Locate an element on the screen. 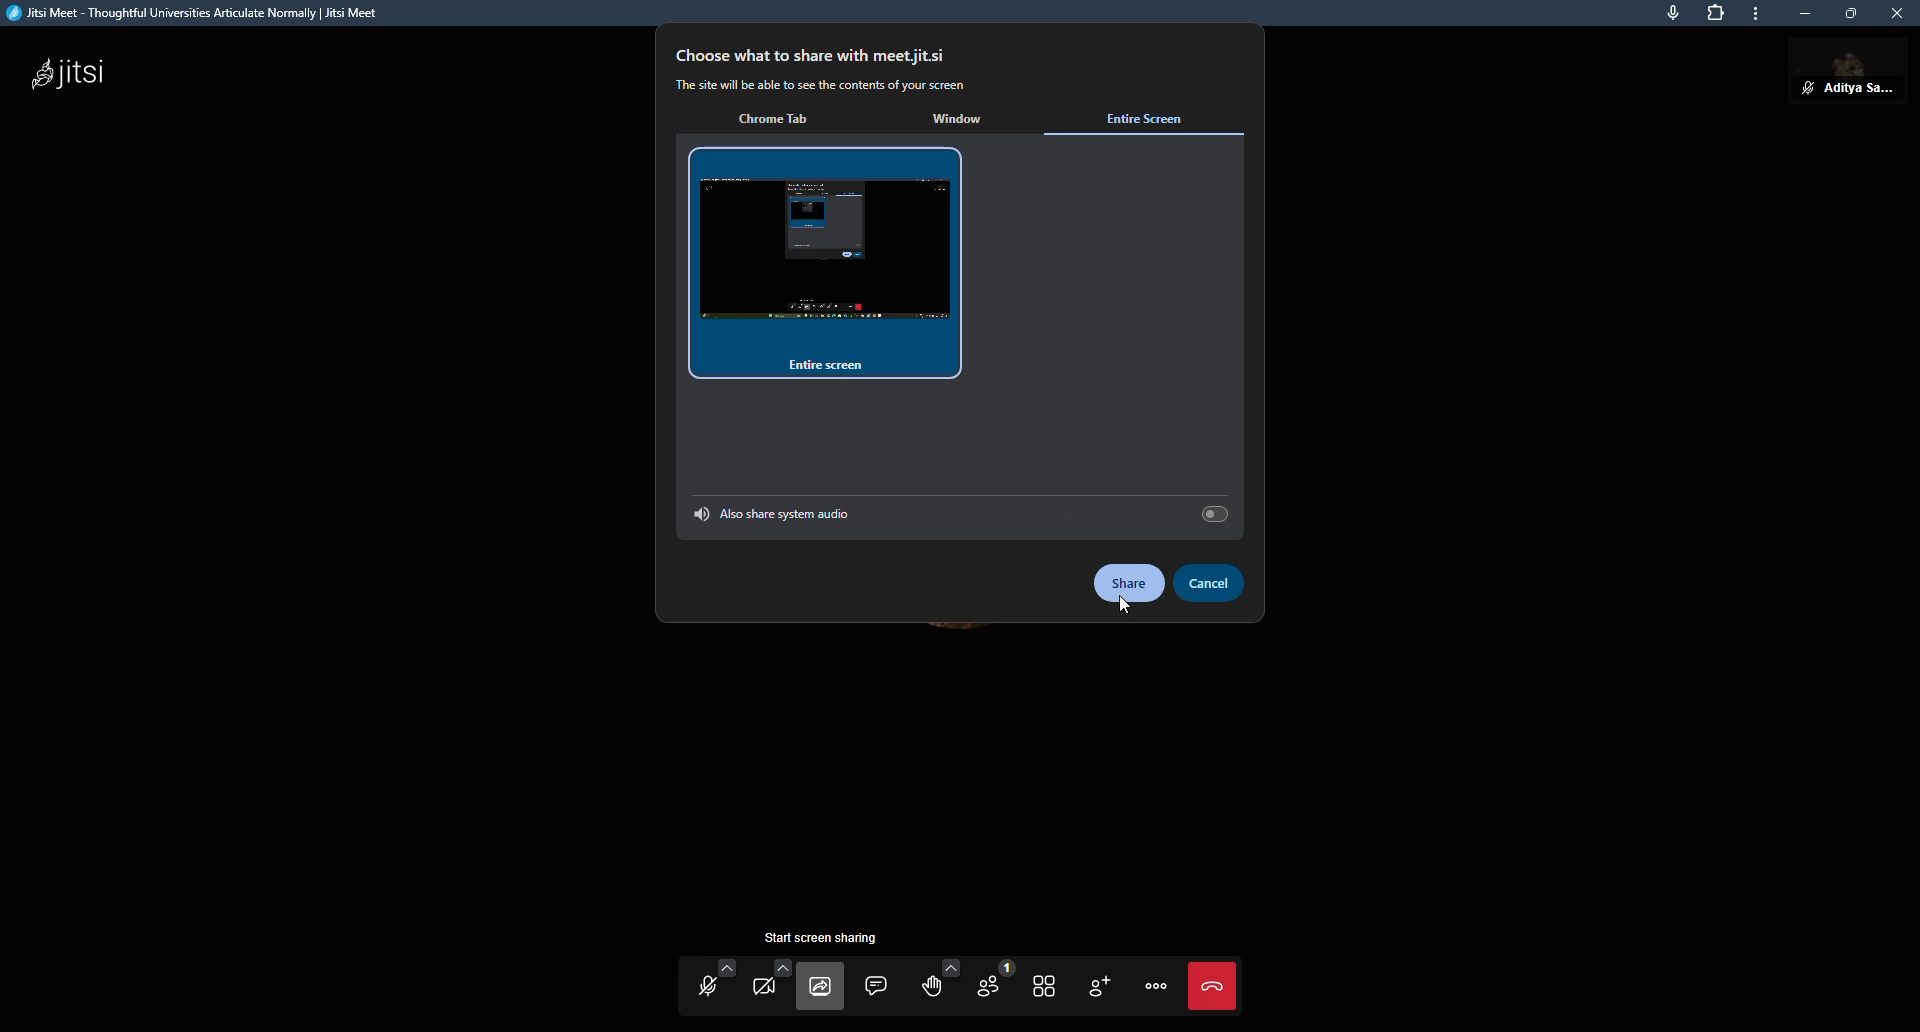 Image resolution: width=1920 pixels, height=1032 pixels. invite people is located at coordinates (1100, 988).